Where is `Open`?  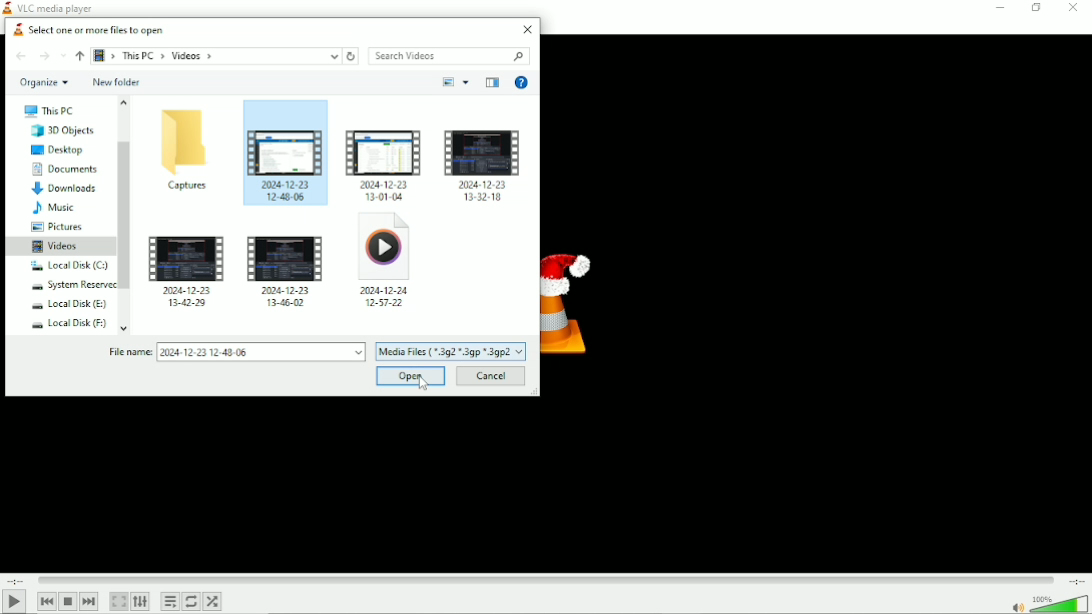
Open is located at coordinates (413, 376).